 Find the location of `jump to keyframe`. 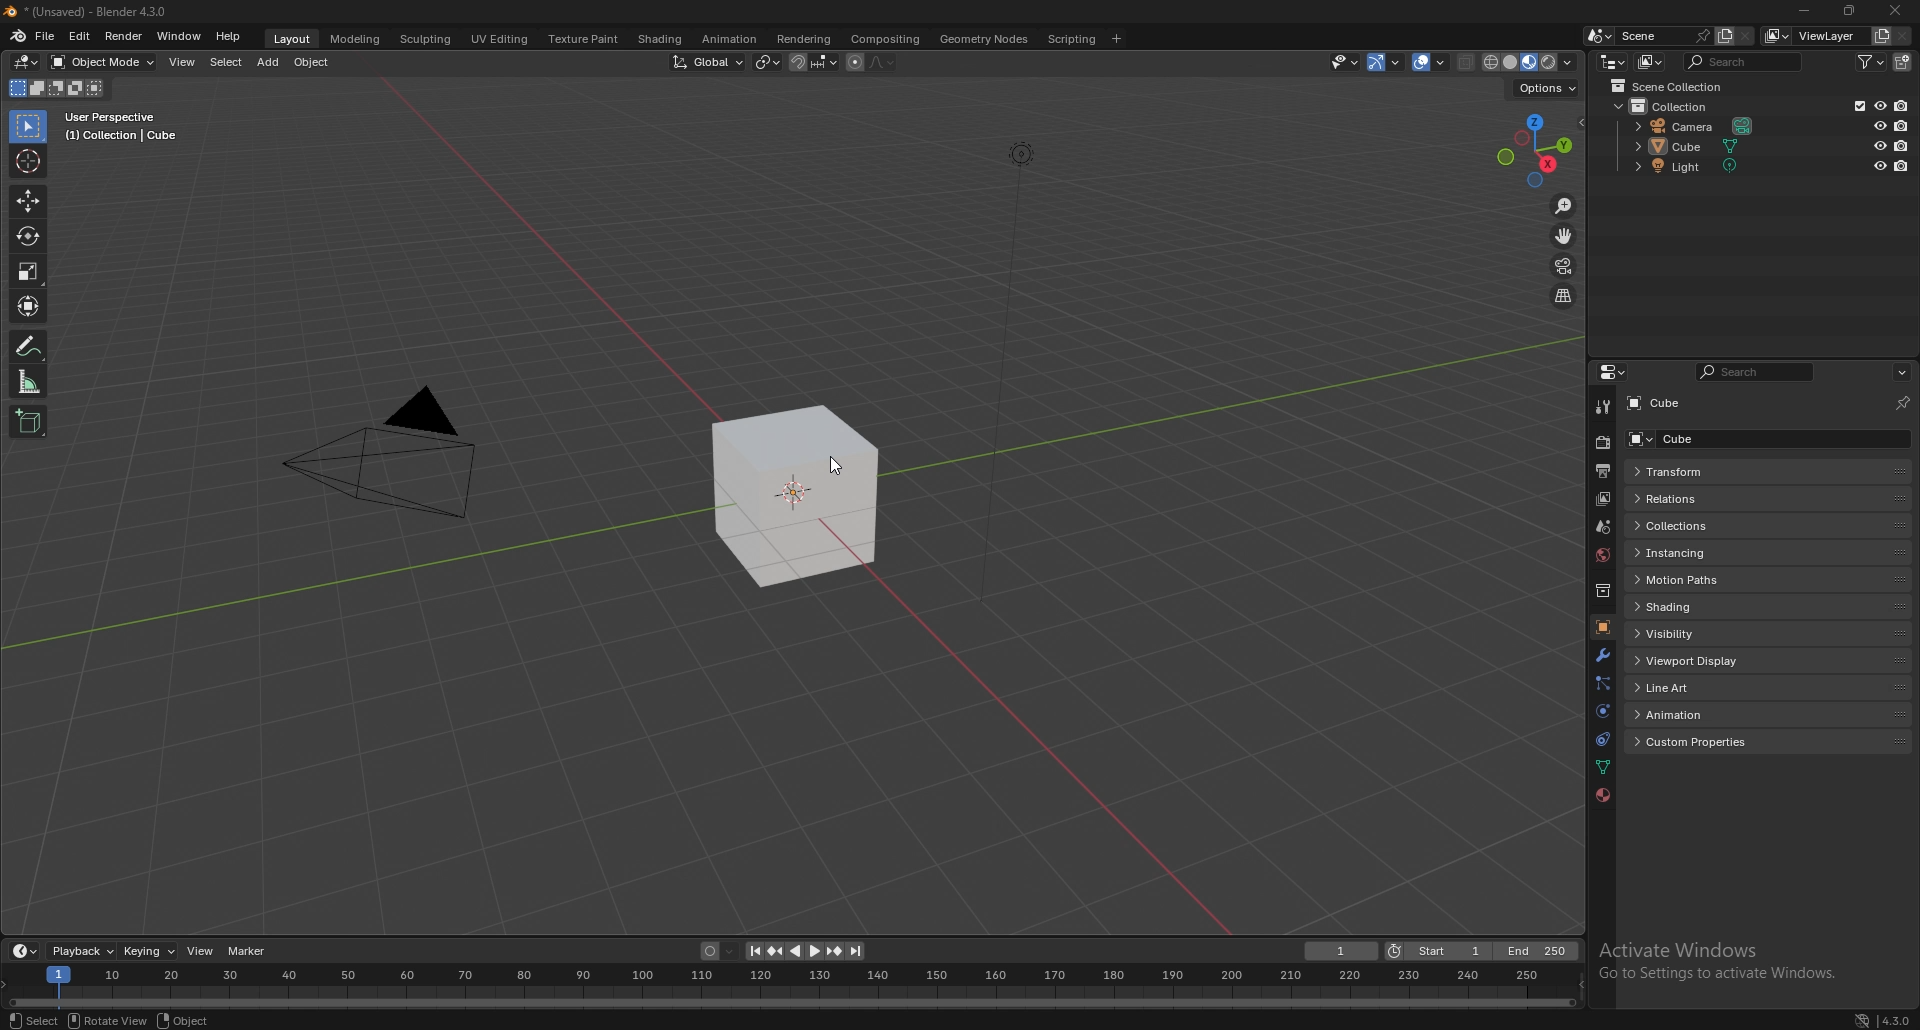

jump to keyframe is located at coordinates (777, 951).